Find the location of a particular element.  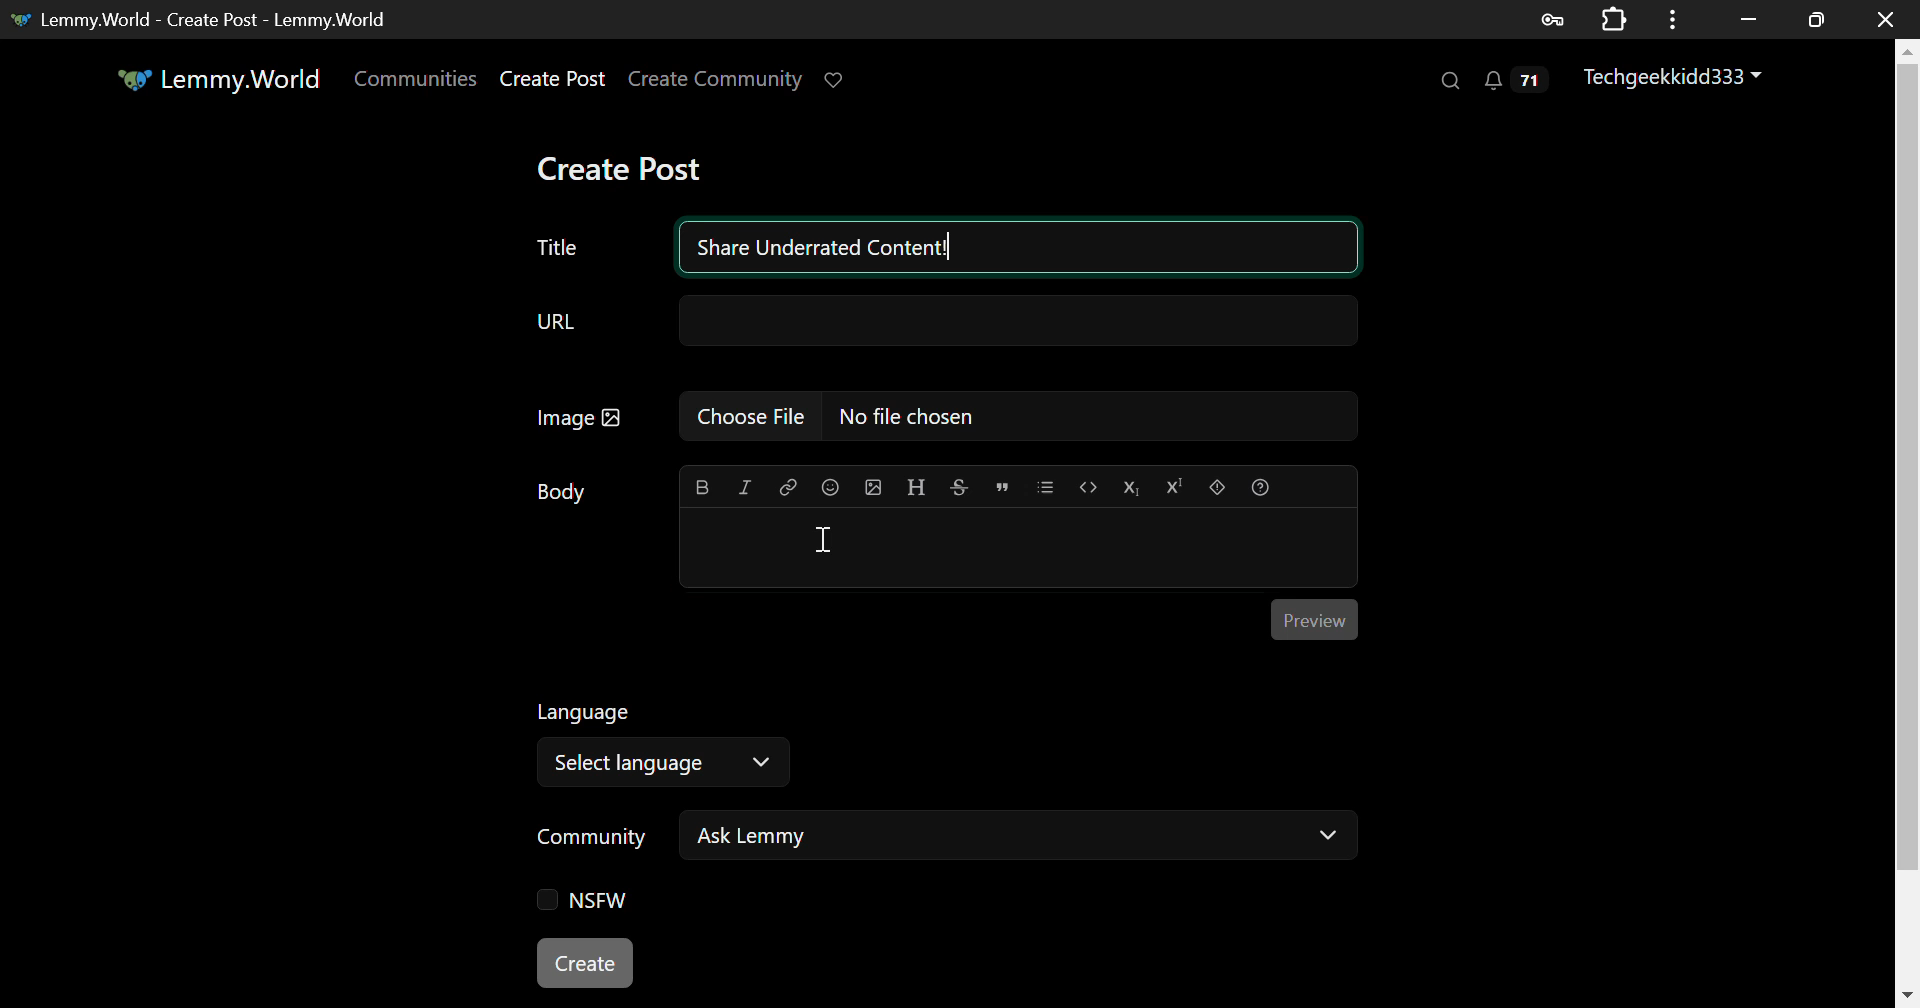

Emoji is located at coordinates (830, 486).